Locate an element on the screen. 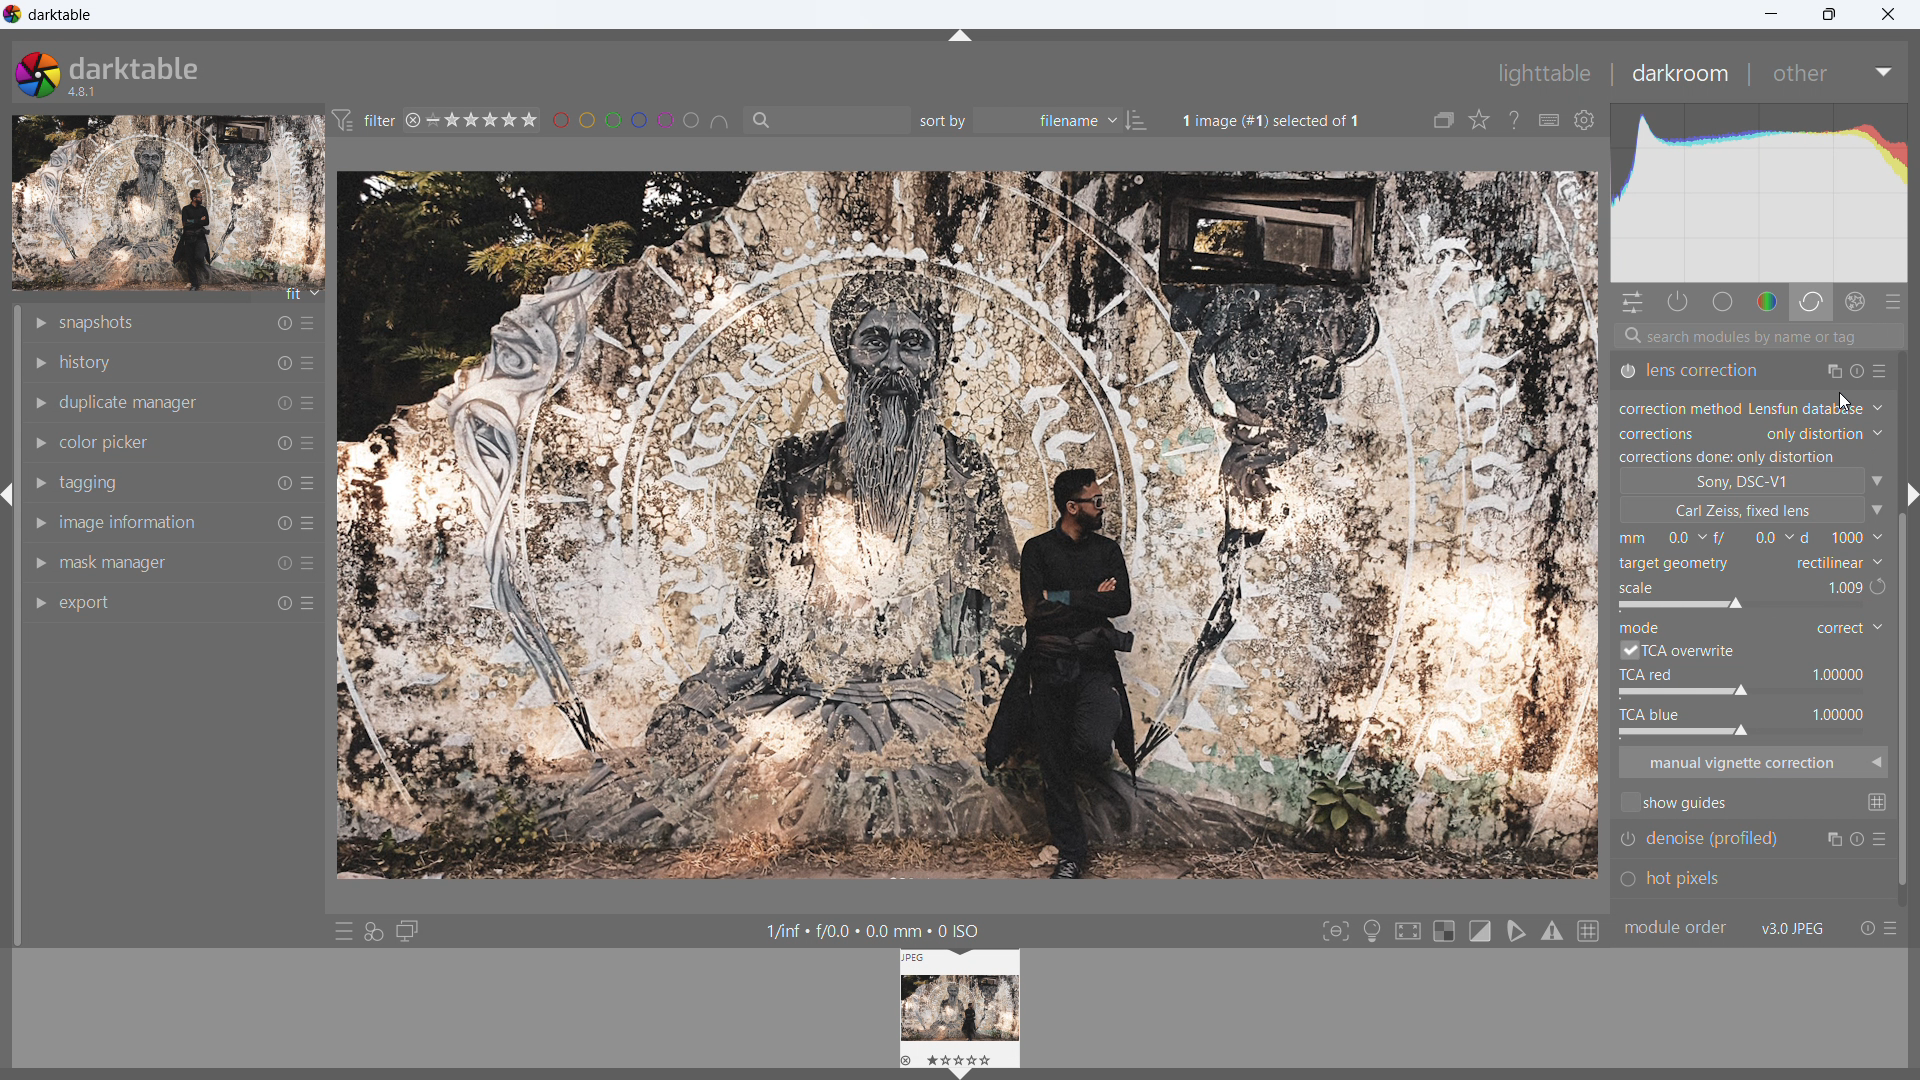  mask manager is located at coordinates (114, 563).